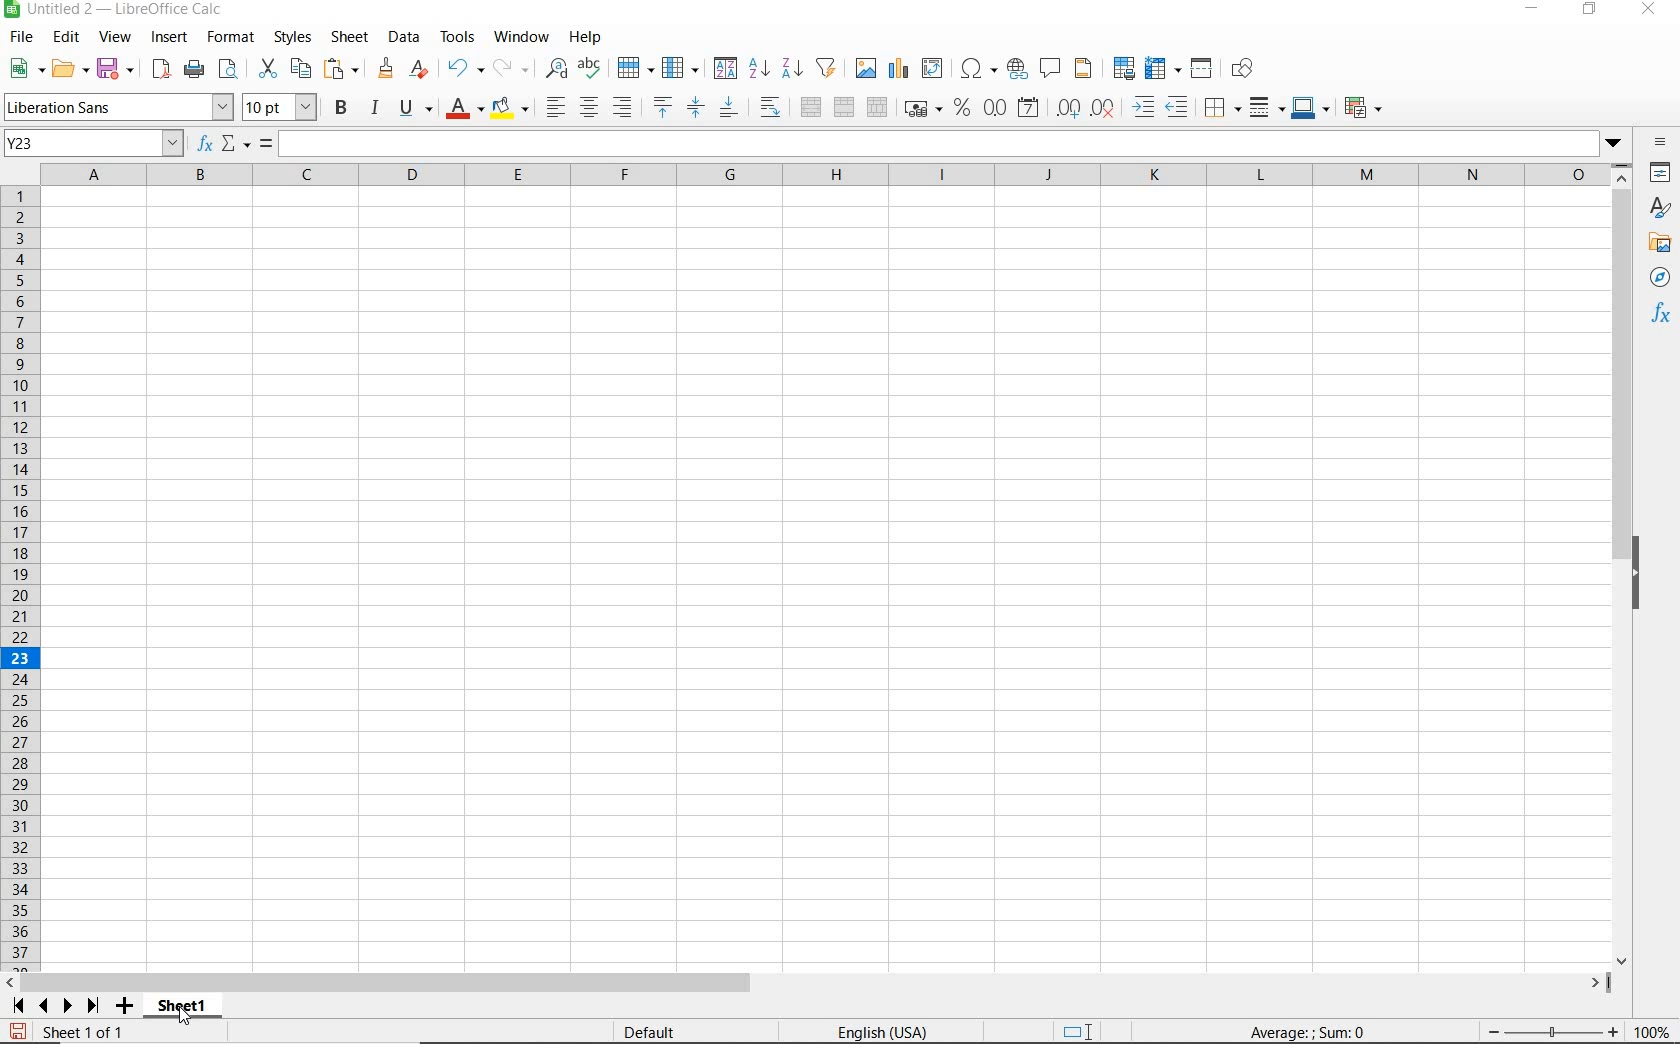 The image size is (1680, 1044). I want to click on INSERT CHART, so click(899, 69).